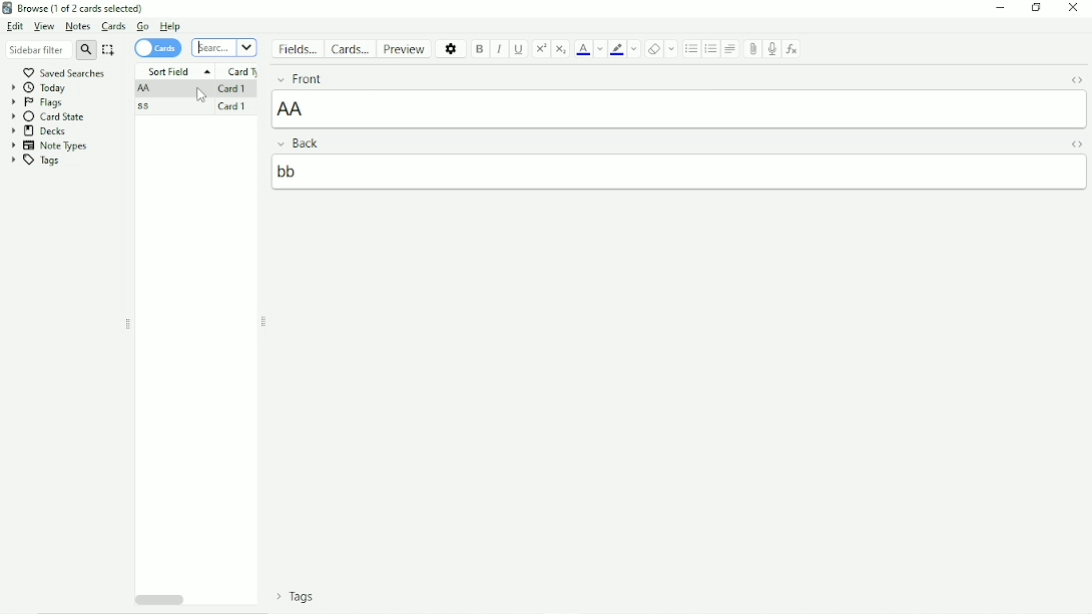 The width and height of the screenshot is (1092, 614). I want to click on Saved searches, so click(60, 71).